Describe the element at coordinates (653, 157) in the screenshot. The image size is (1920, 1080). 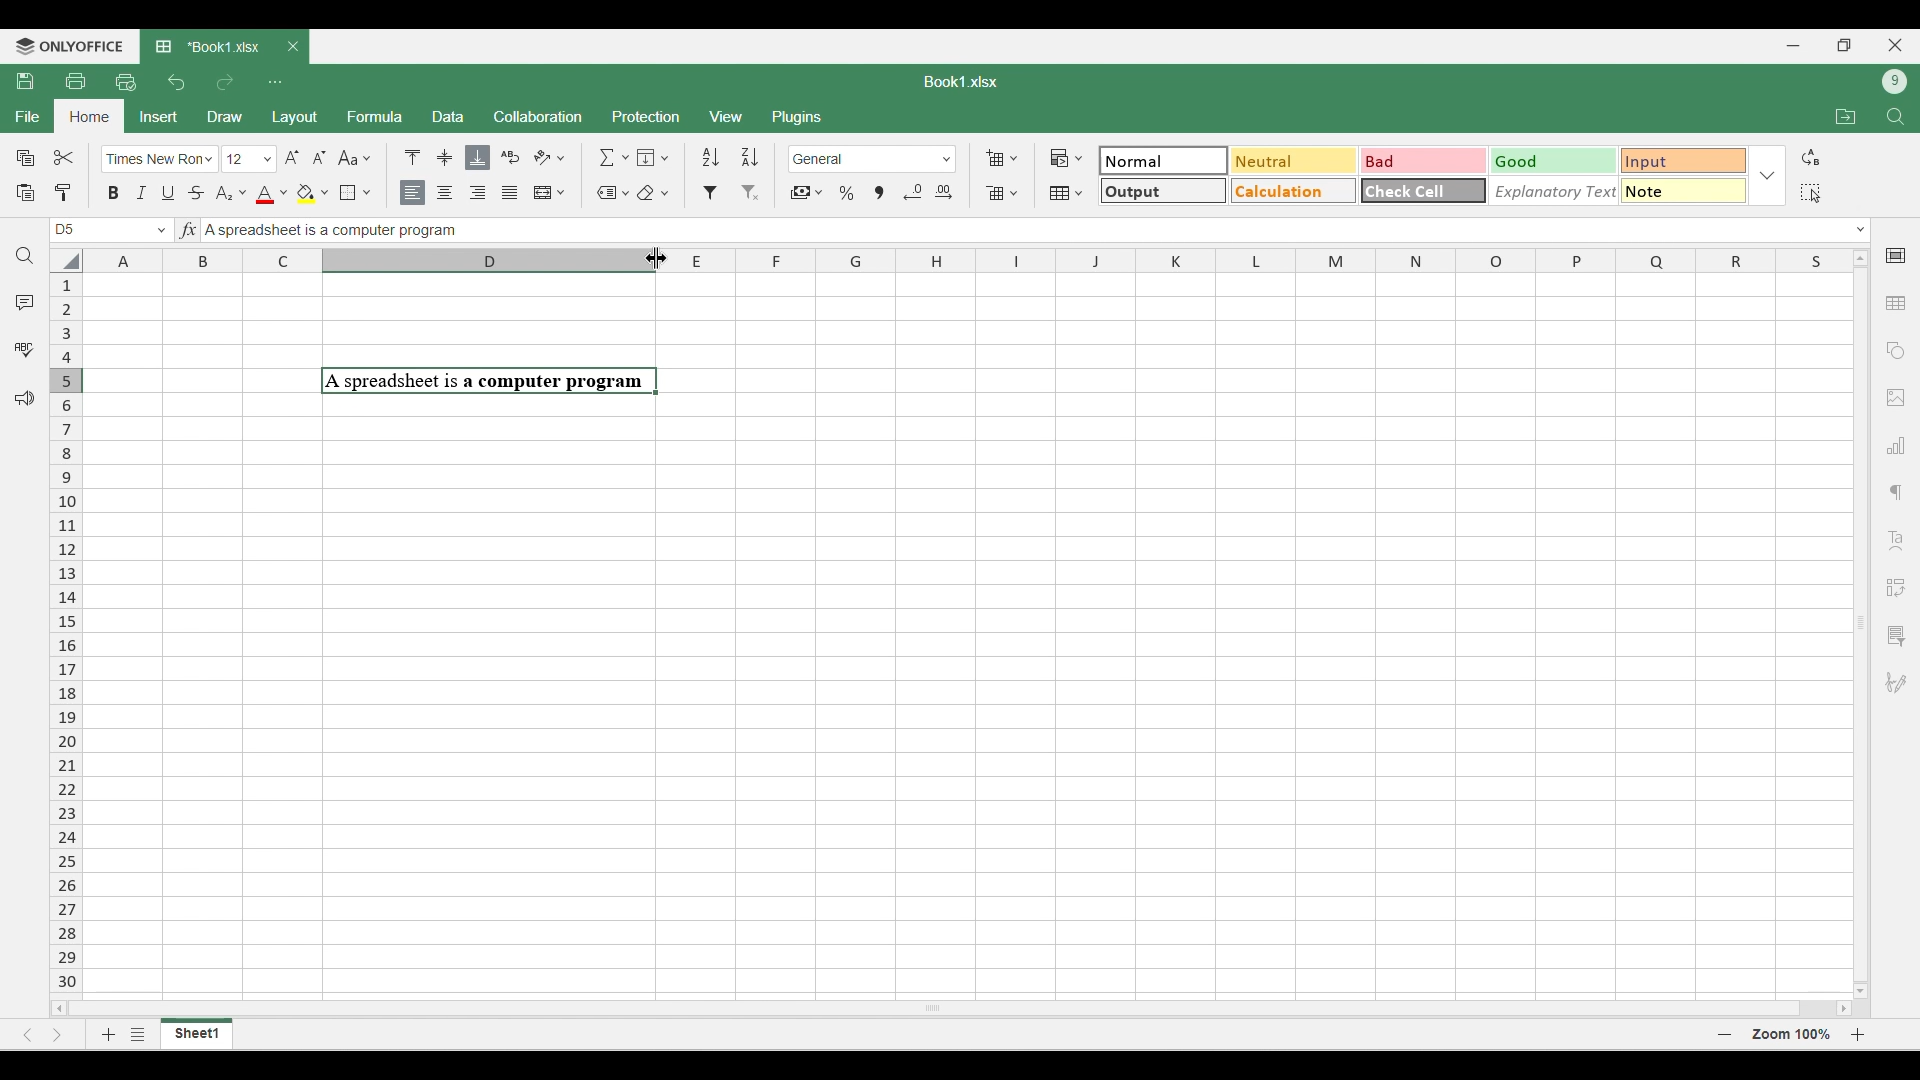
I see `Fill options` at that location.